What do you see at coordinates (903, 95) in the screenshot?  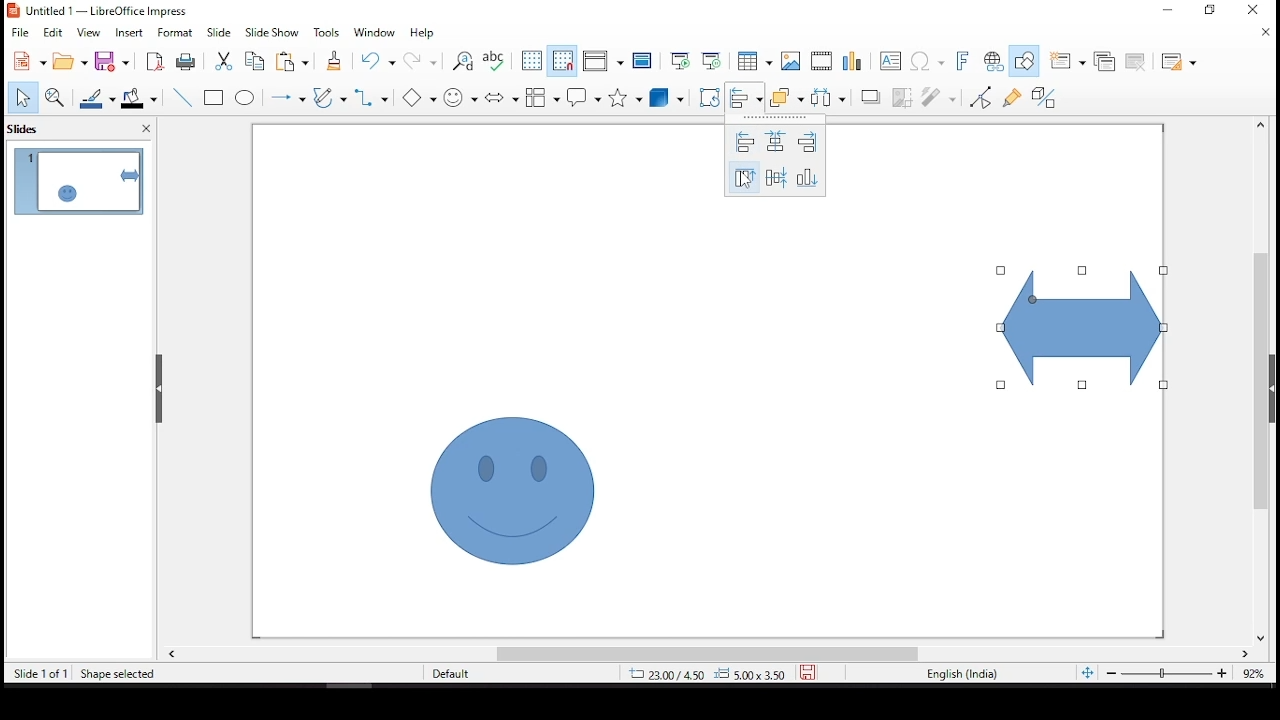 I see `crop image` at bounding box center [903, 95].